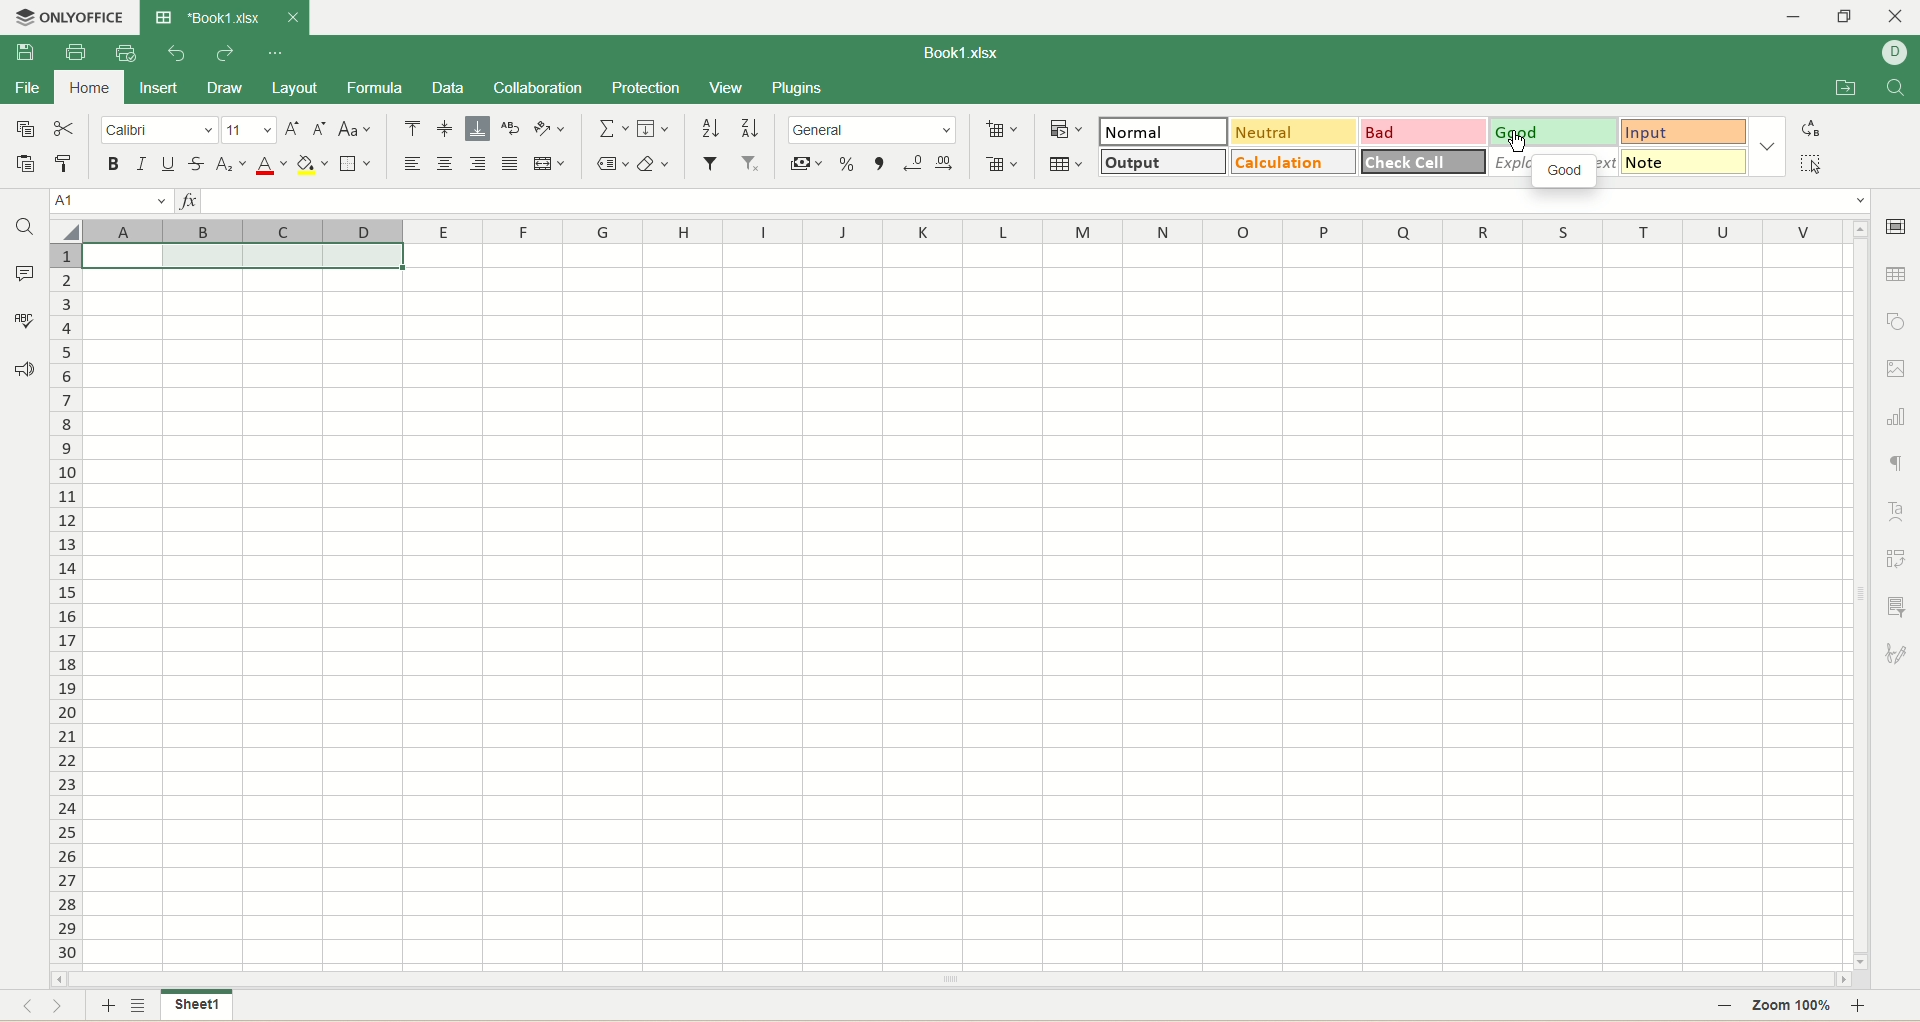 The height and width of the screenshot is (1022, 1920). I want to click on username, so click(1895, 53).